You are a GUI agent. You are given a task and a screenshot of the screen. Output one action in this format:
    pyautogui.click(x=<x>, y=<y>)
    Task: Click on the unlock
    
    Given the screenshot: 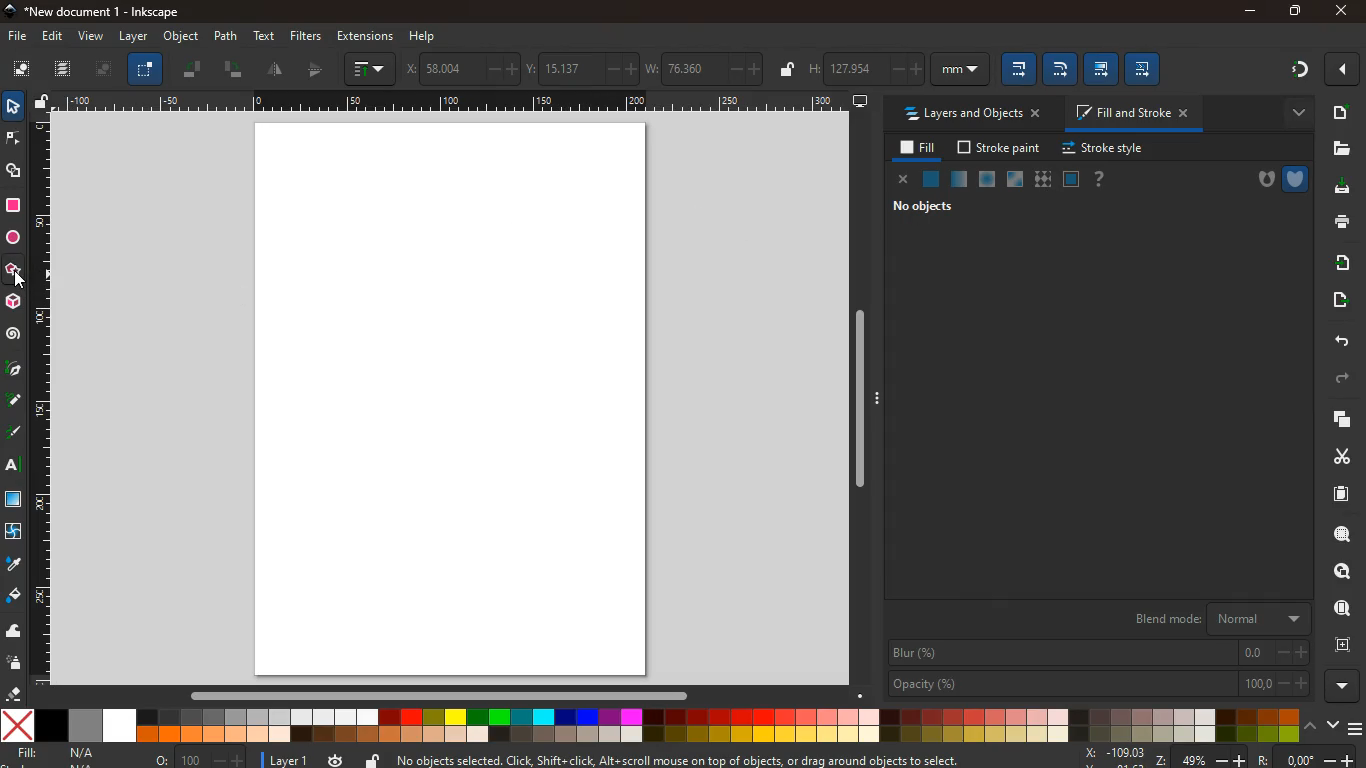 What is the action you would take?
    pyautogui.click(x=44, y=103)
    